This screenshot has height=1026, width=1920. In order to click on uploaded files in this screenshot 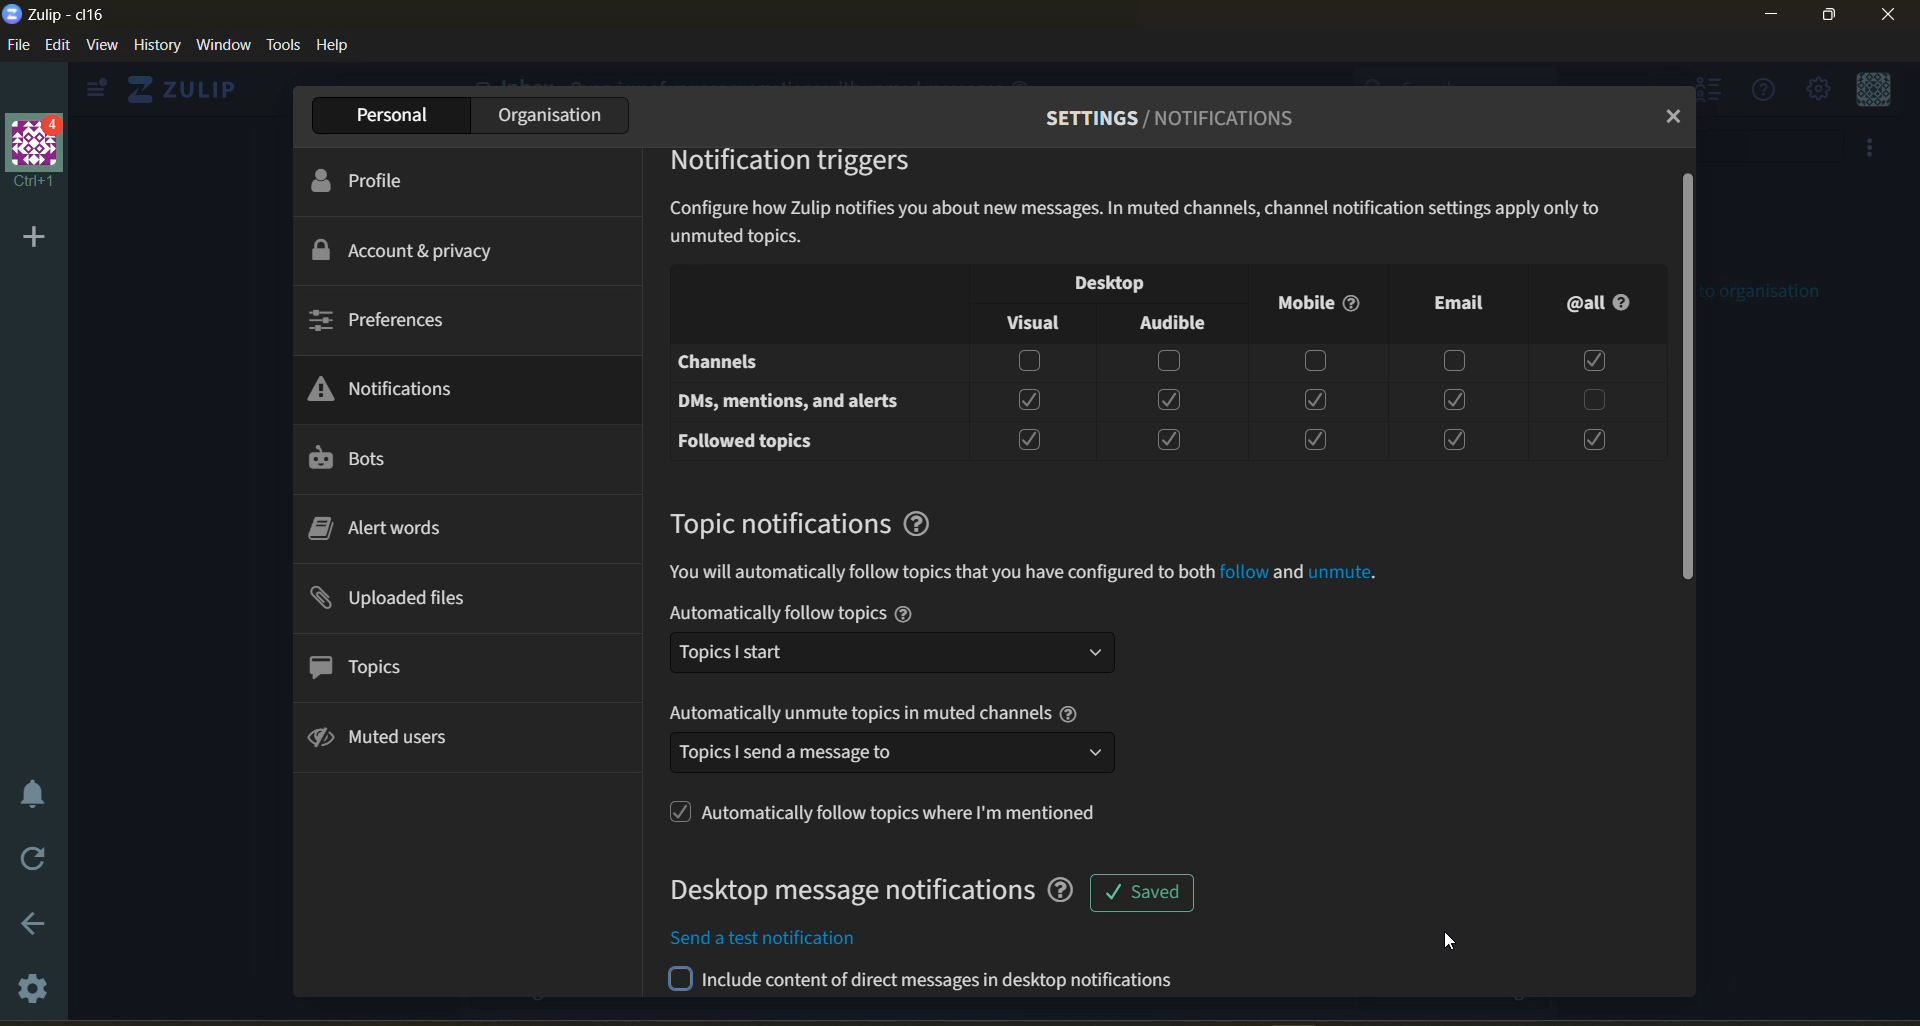, I will do `click(403, 598)`.